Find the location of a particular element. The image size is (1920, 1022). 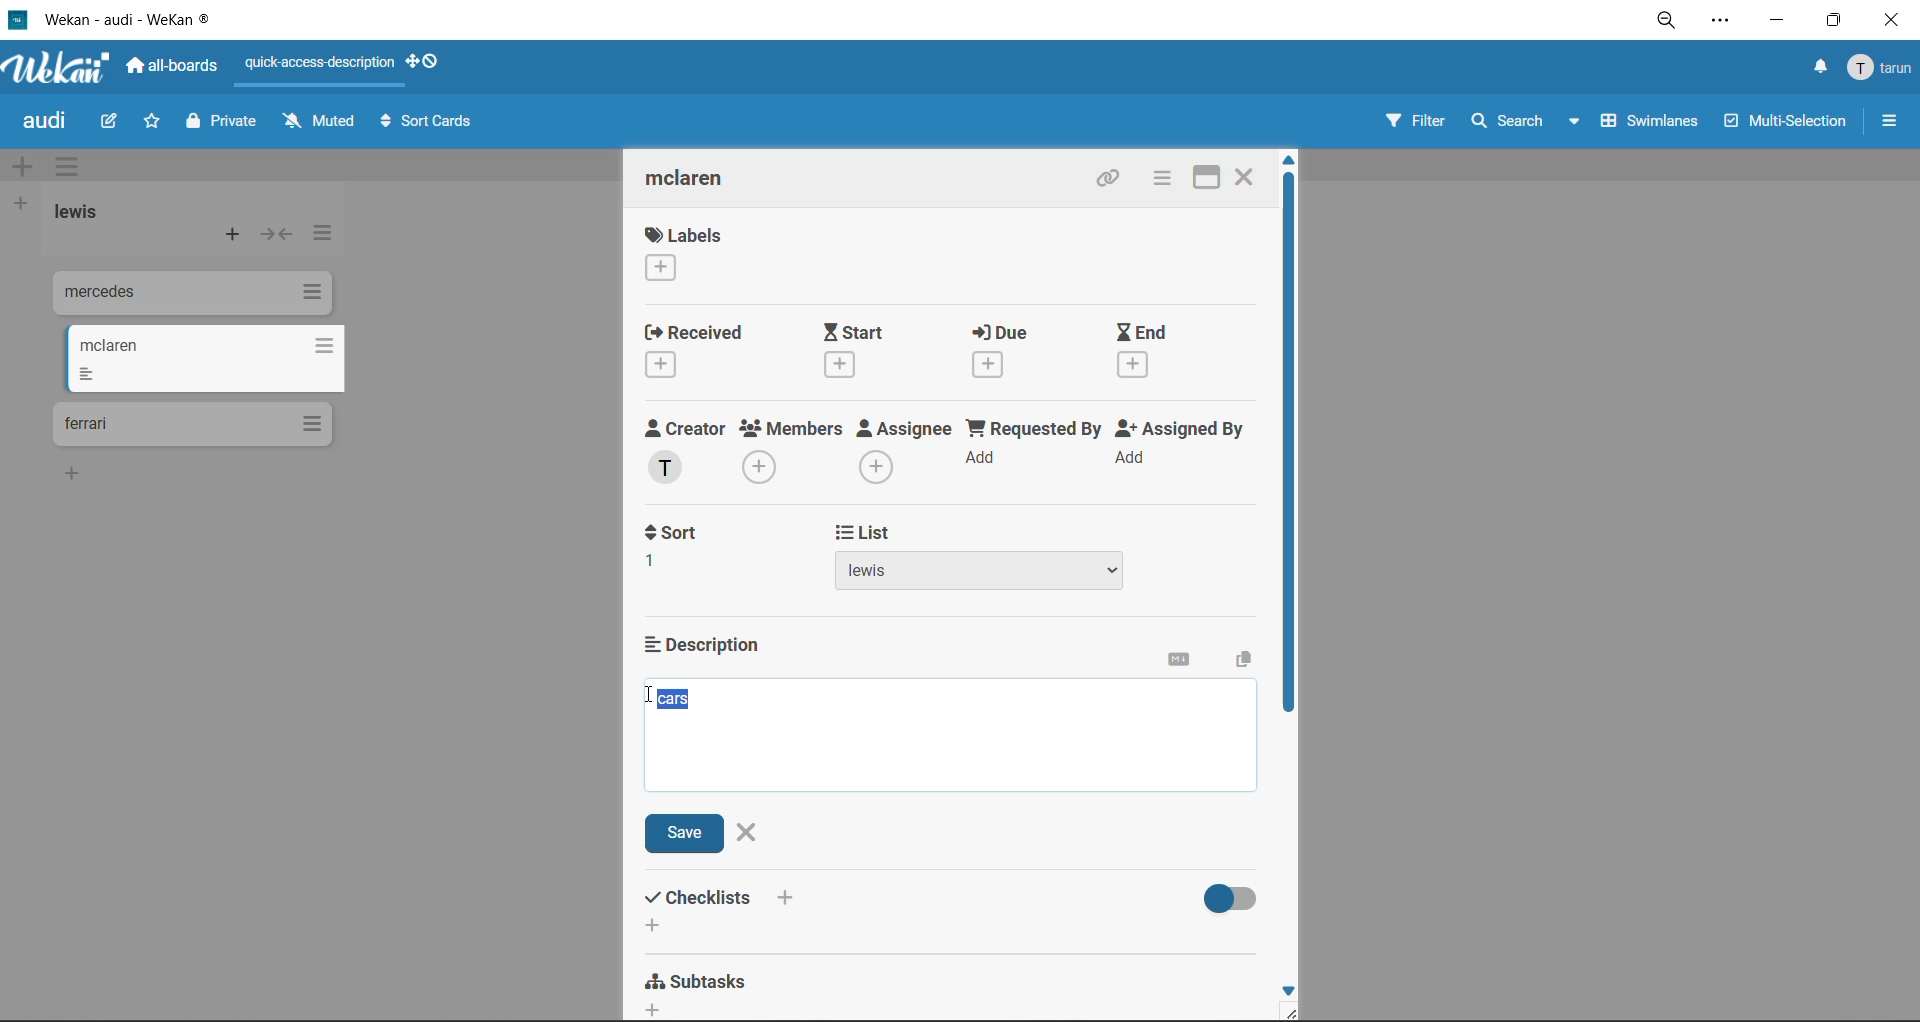

all boards is located at coordinates (173, 66).